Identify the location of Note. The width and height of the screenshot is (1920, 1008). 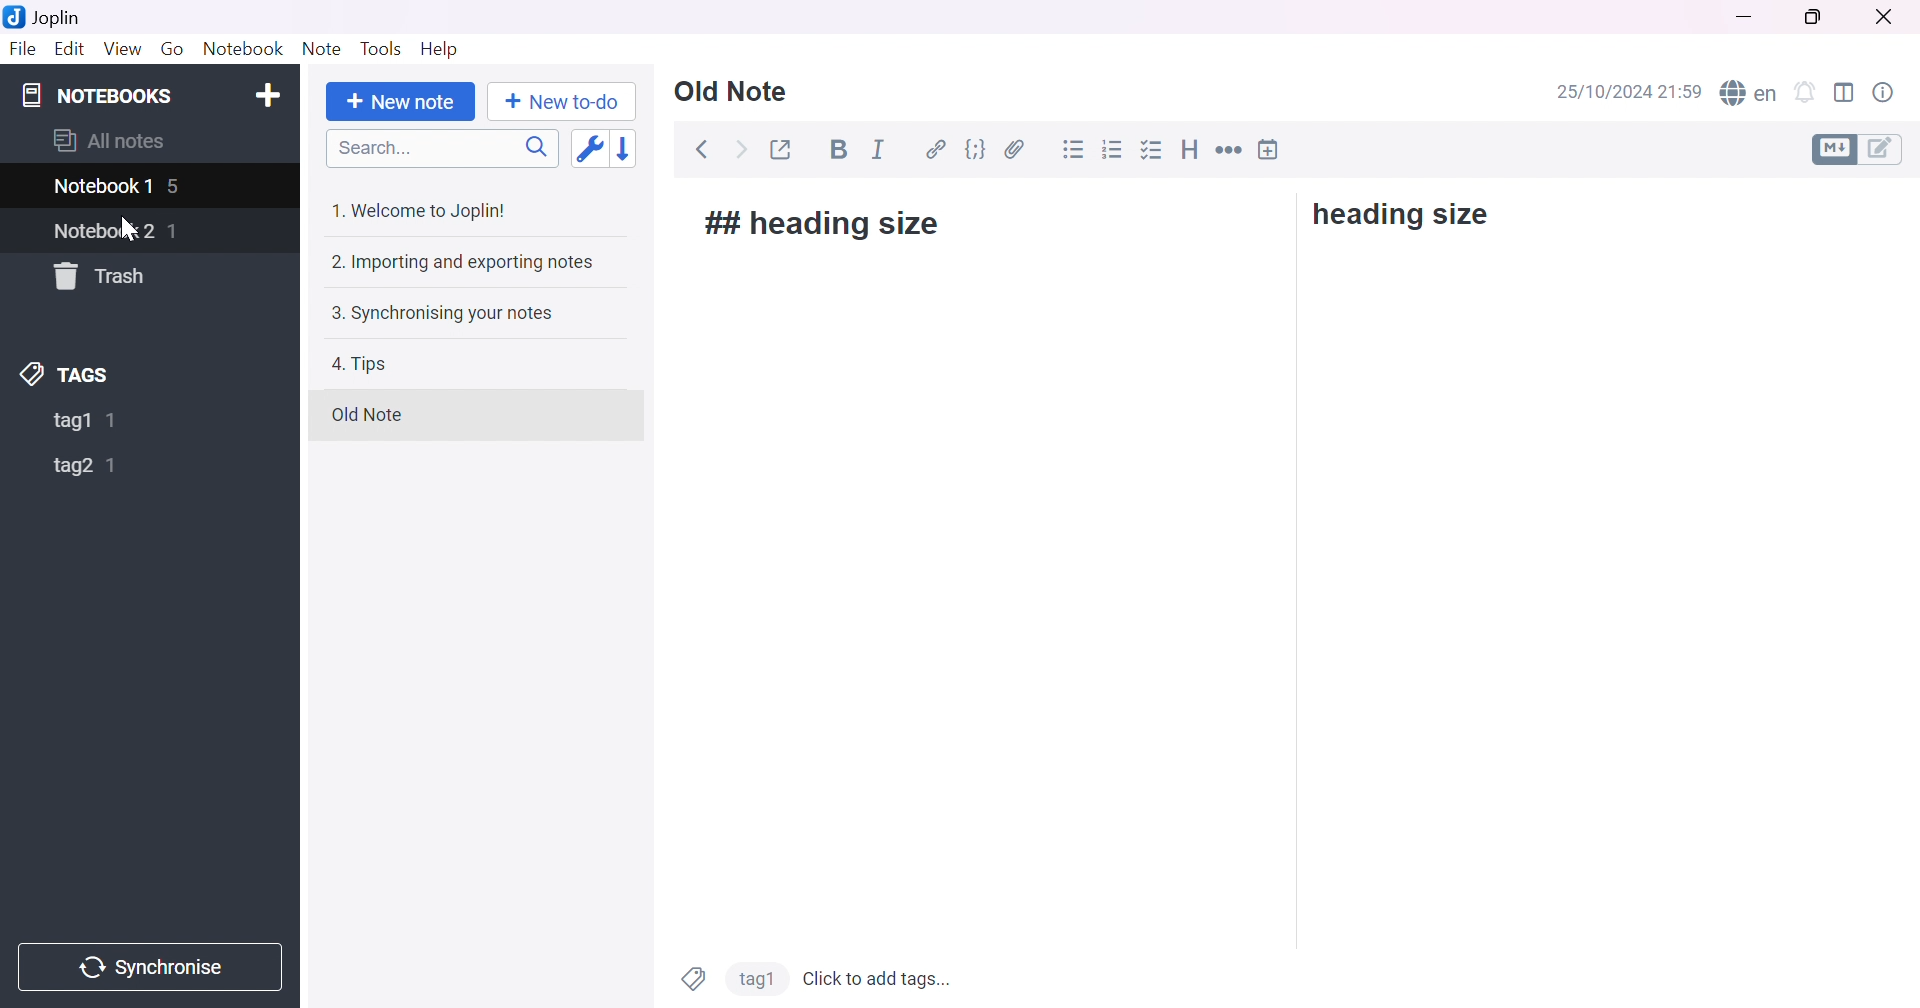
(733, 93).